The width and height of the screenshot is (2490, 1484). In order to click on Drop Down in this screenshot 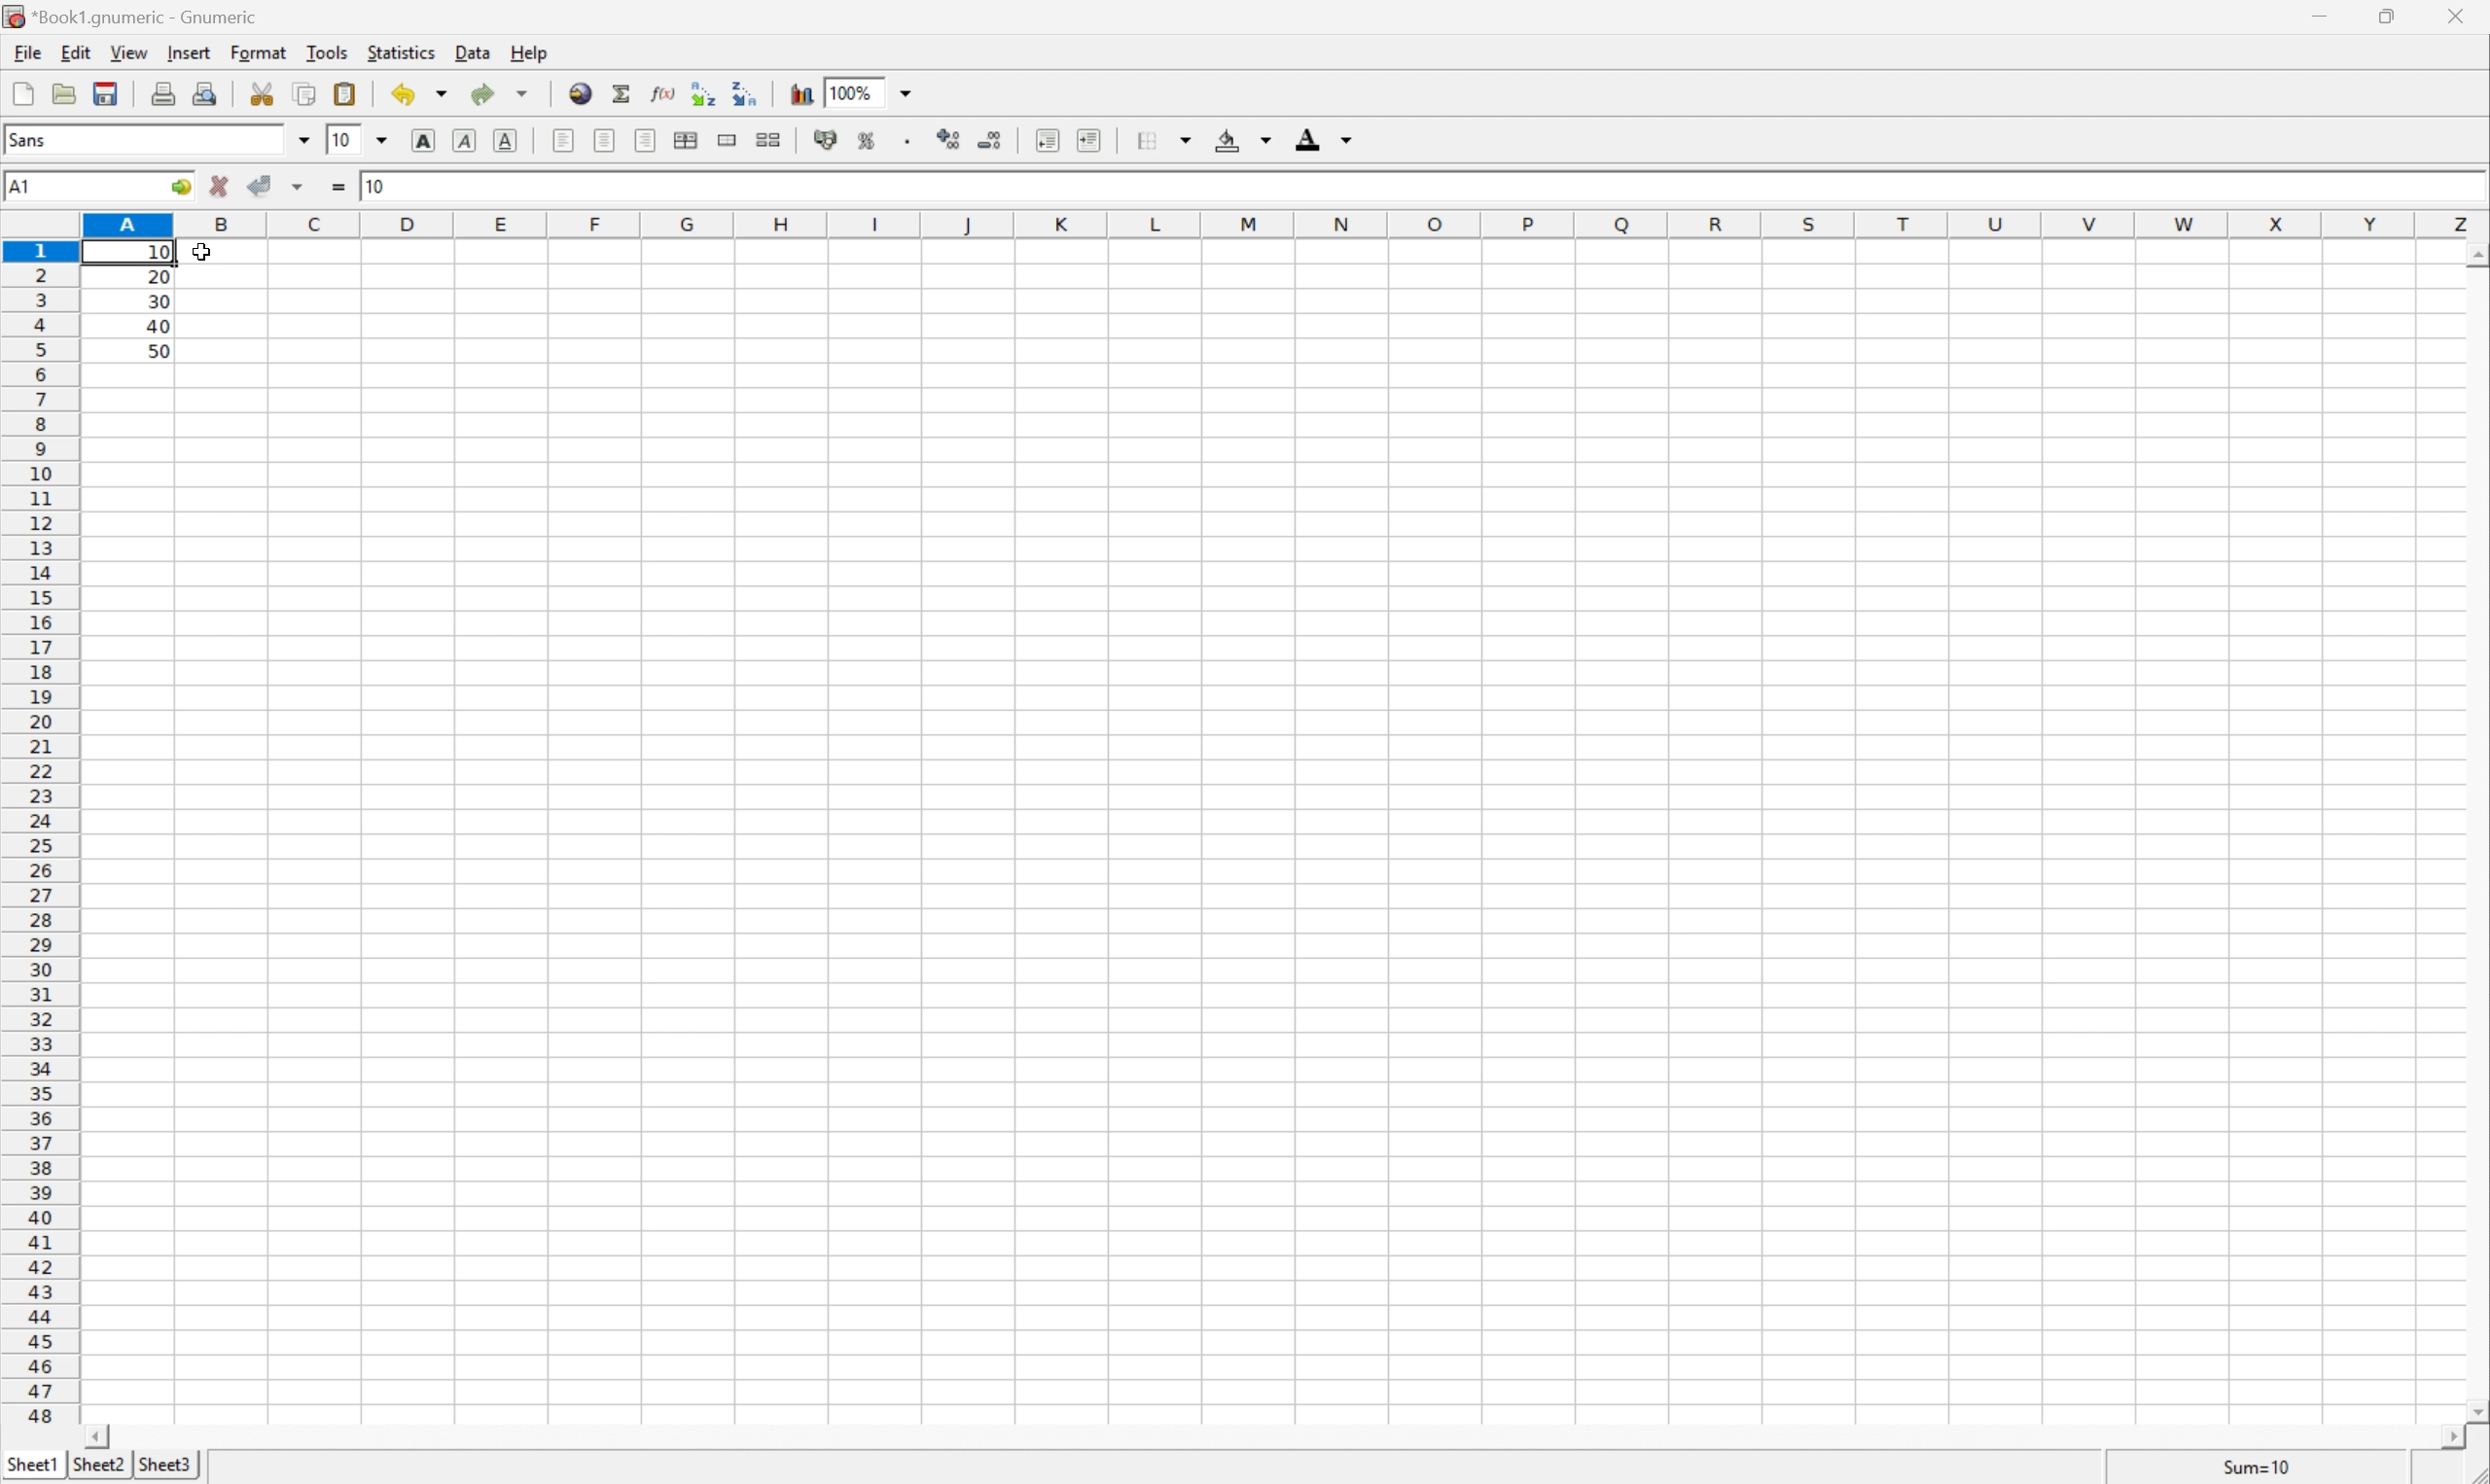, I will do `click(380, 141)`.